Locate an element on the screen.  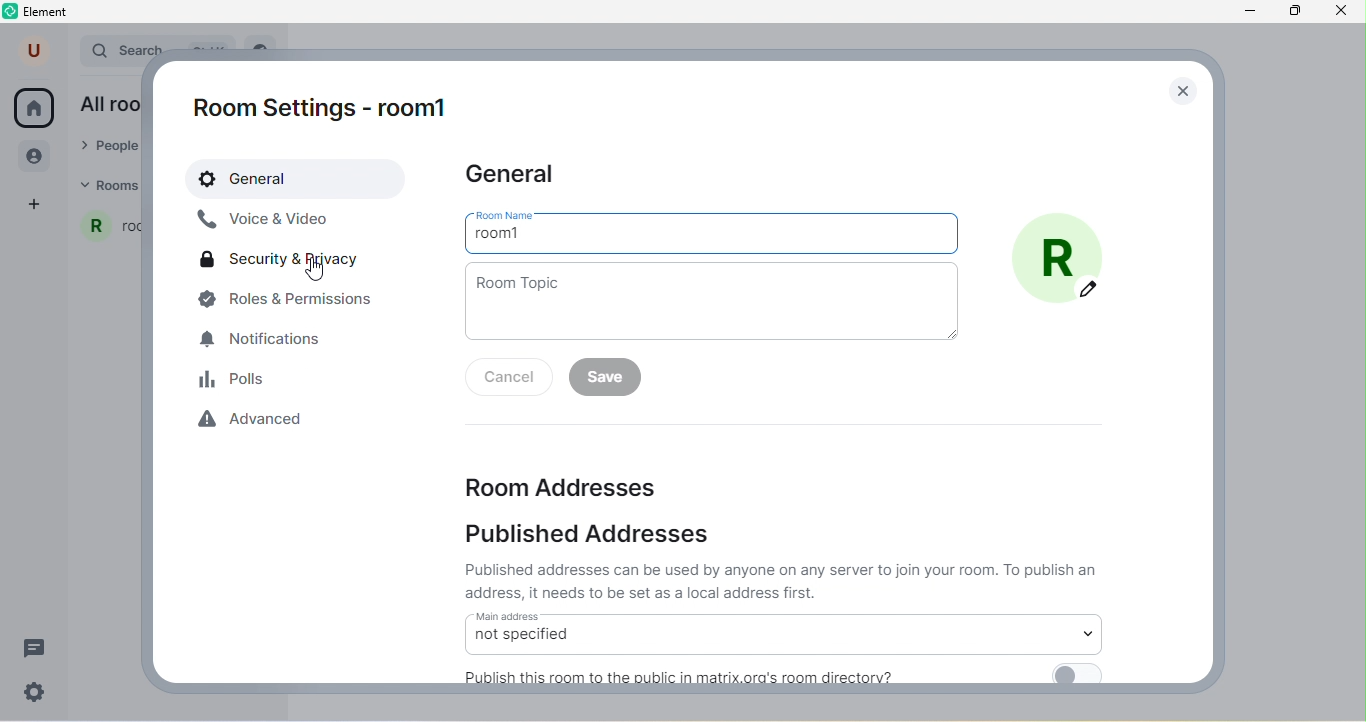
security and privacy is located at coordinates (285, 262).